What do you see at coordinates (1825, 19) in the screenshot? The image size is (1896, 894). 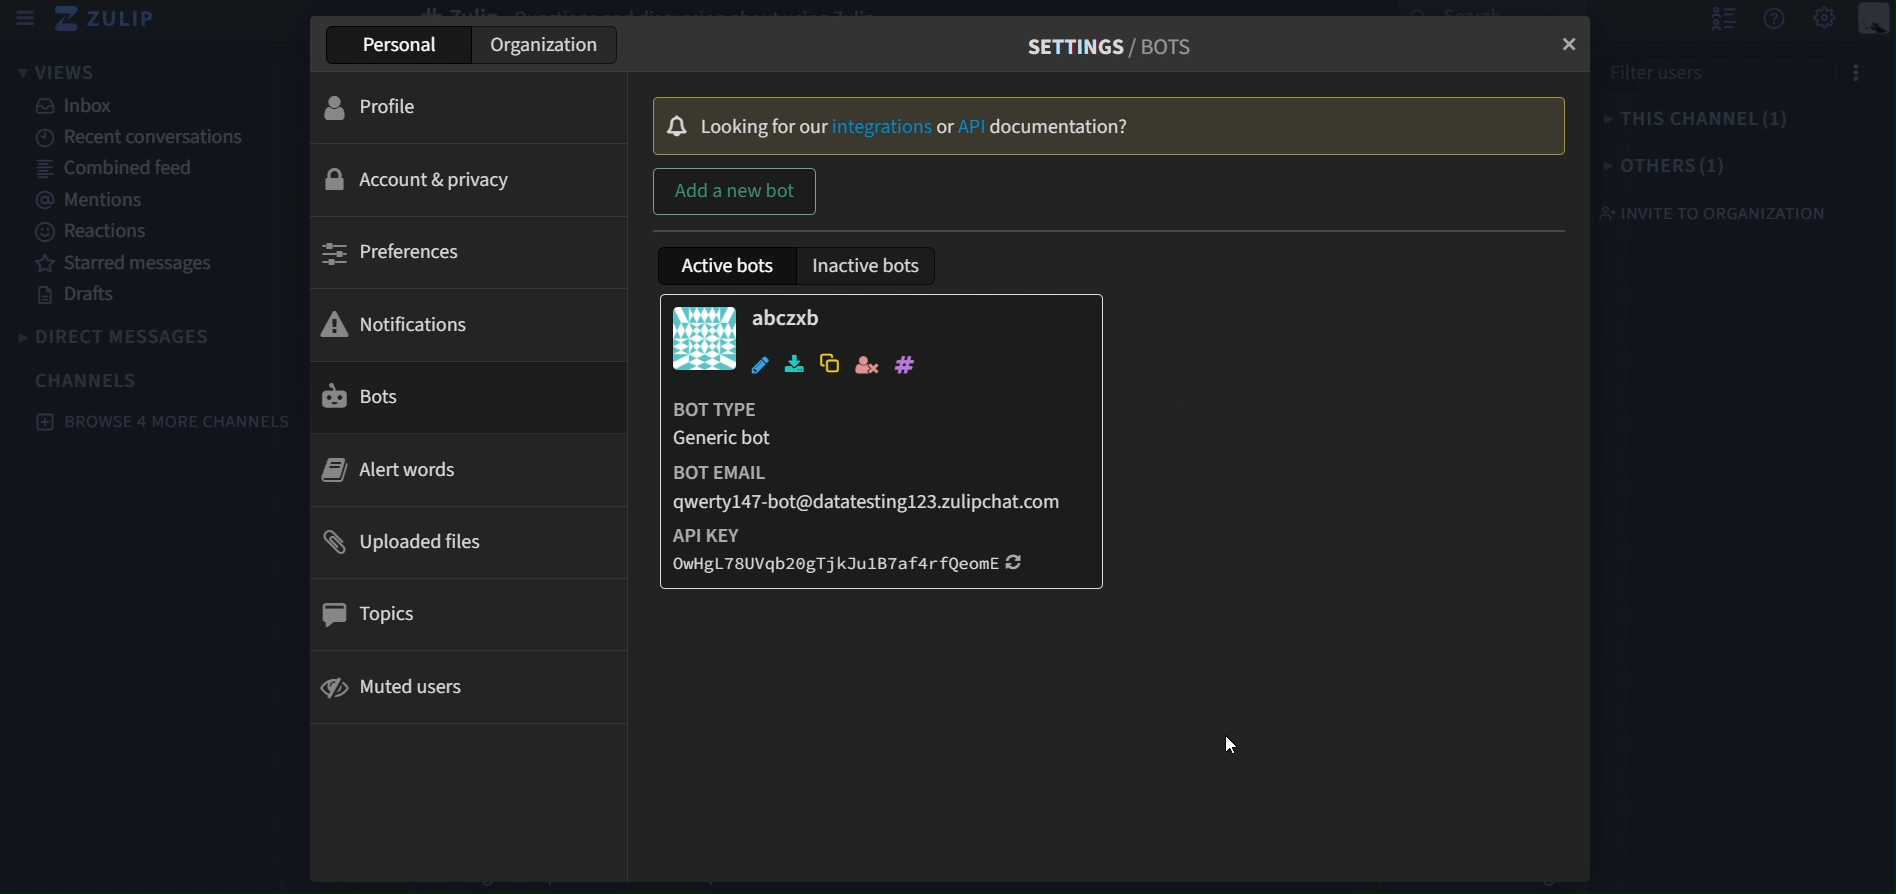 I see `Settings` at bounding box center [1825, 19].